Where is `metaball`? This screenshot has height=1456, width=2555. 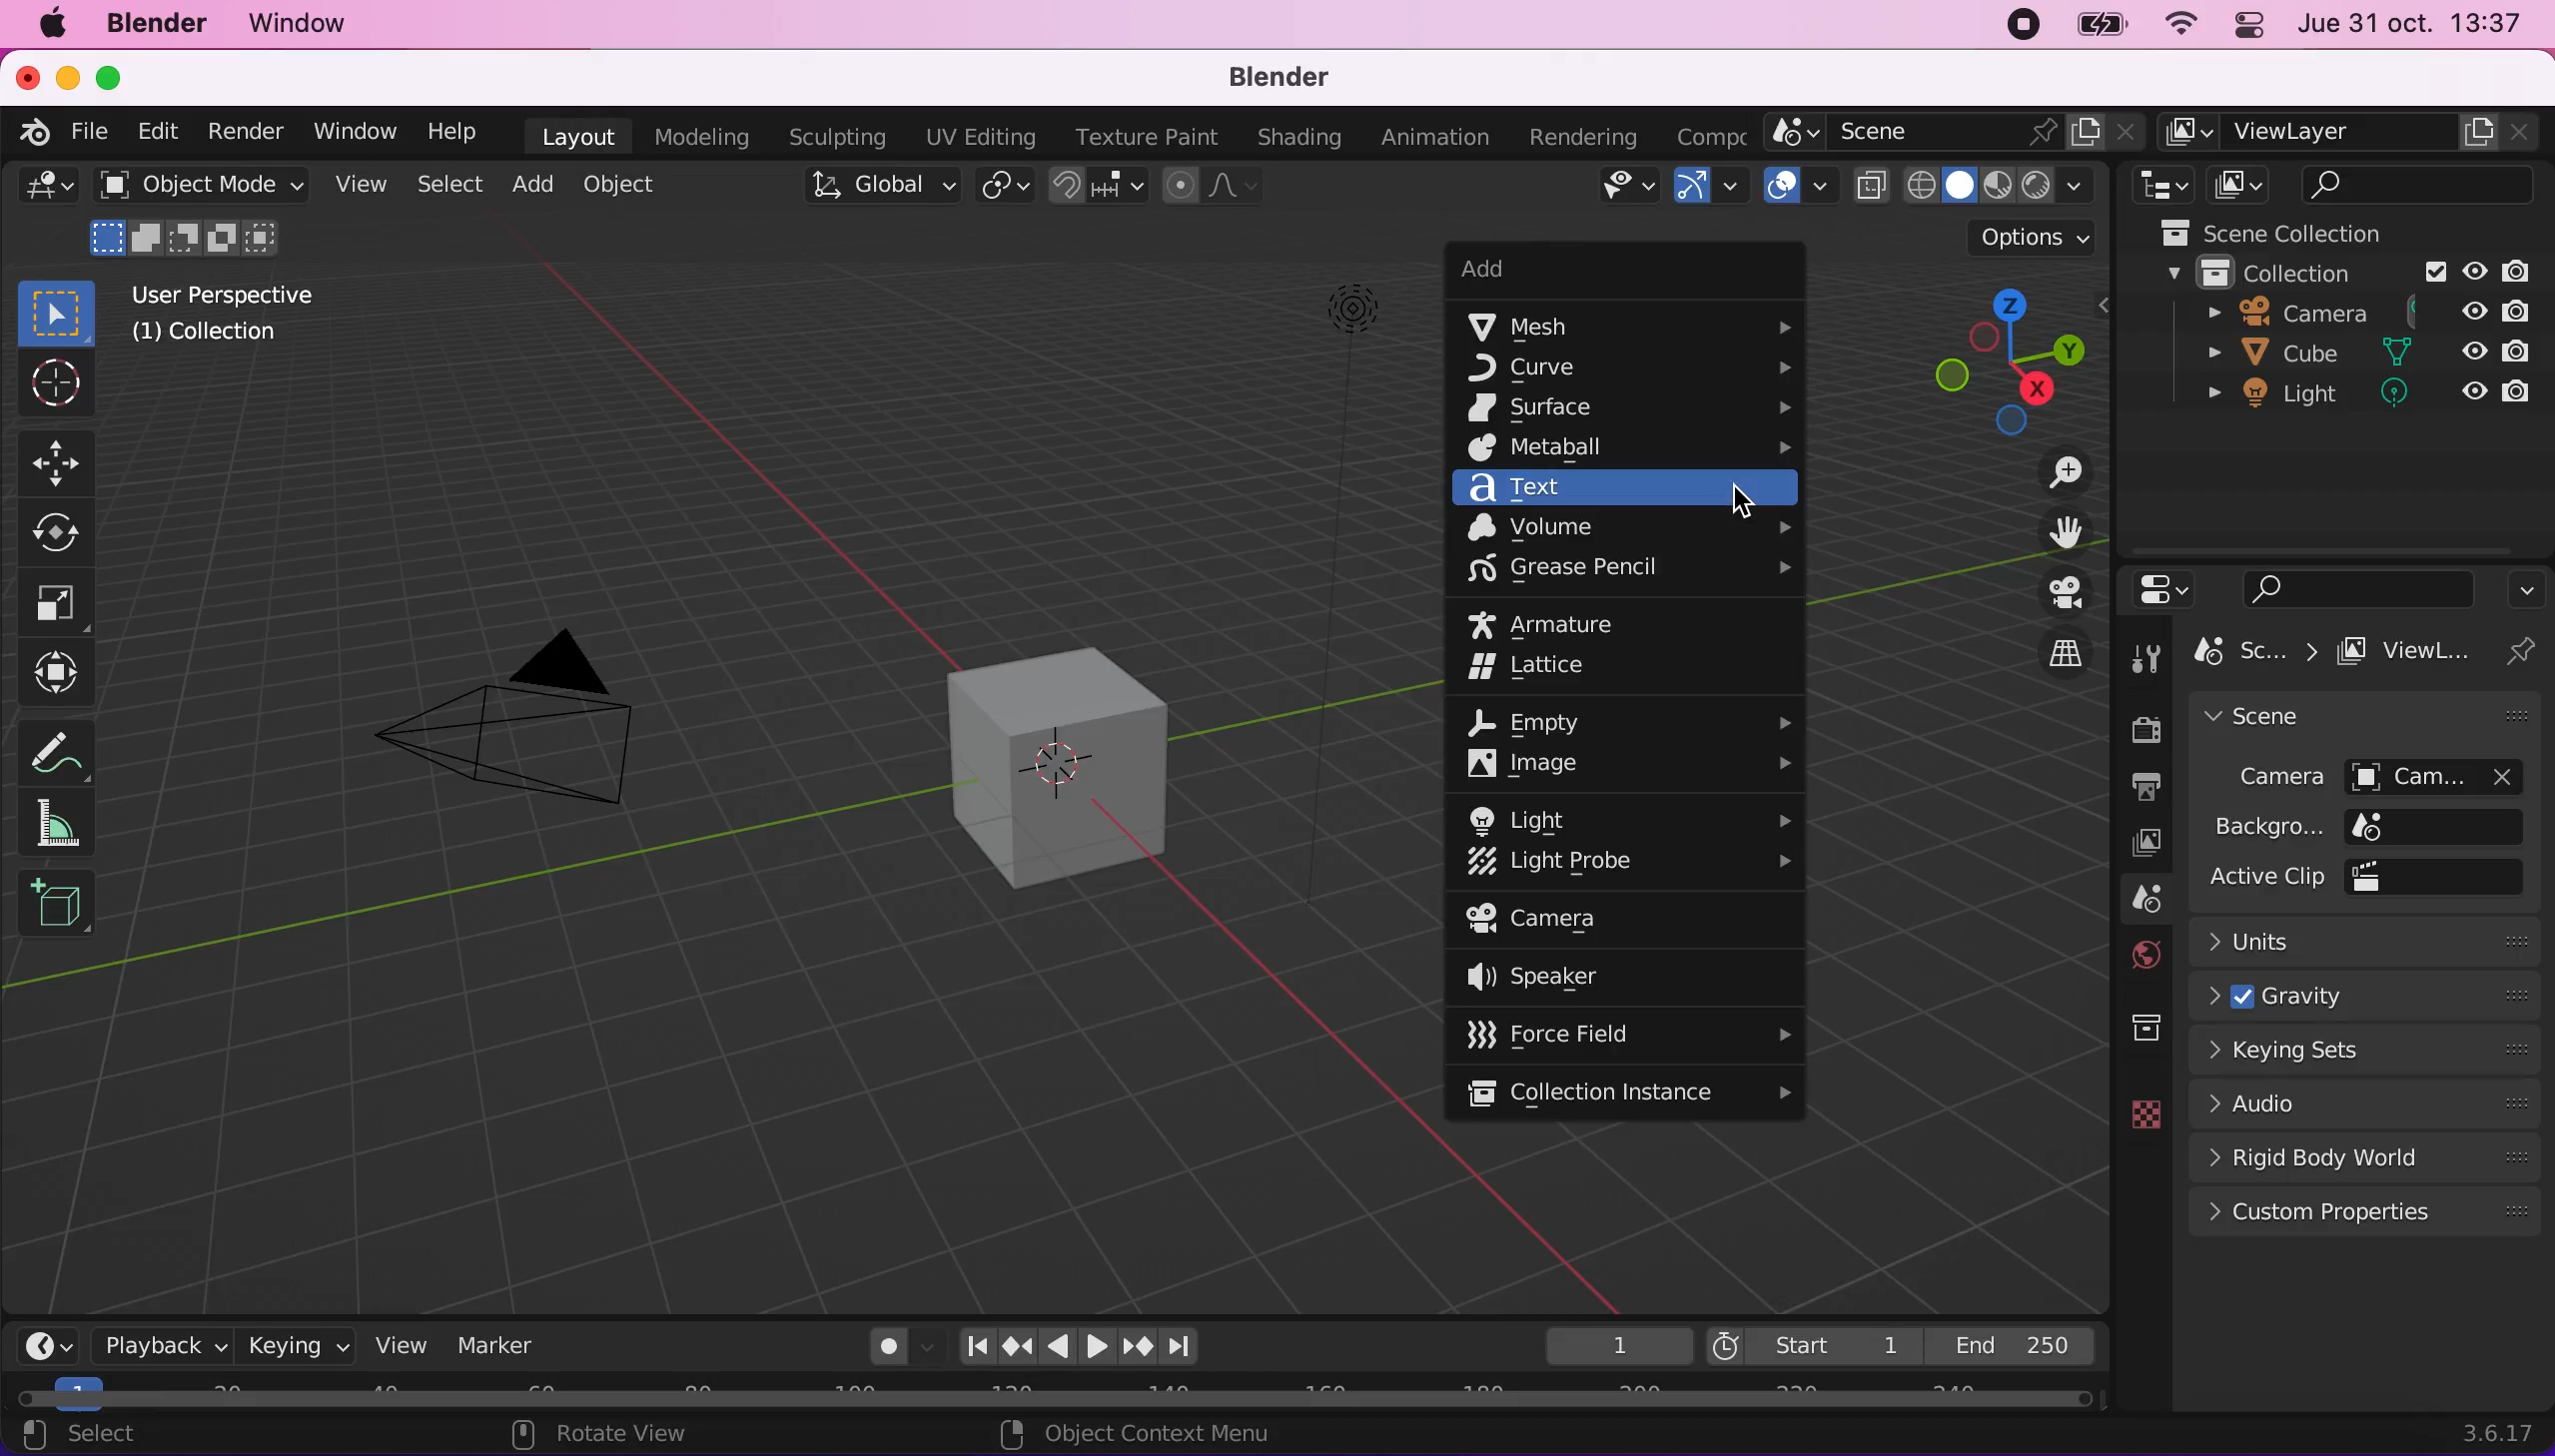 metaball is located at coordinates (1634, 449).